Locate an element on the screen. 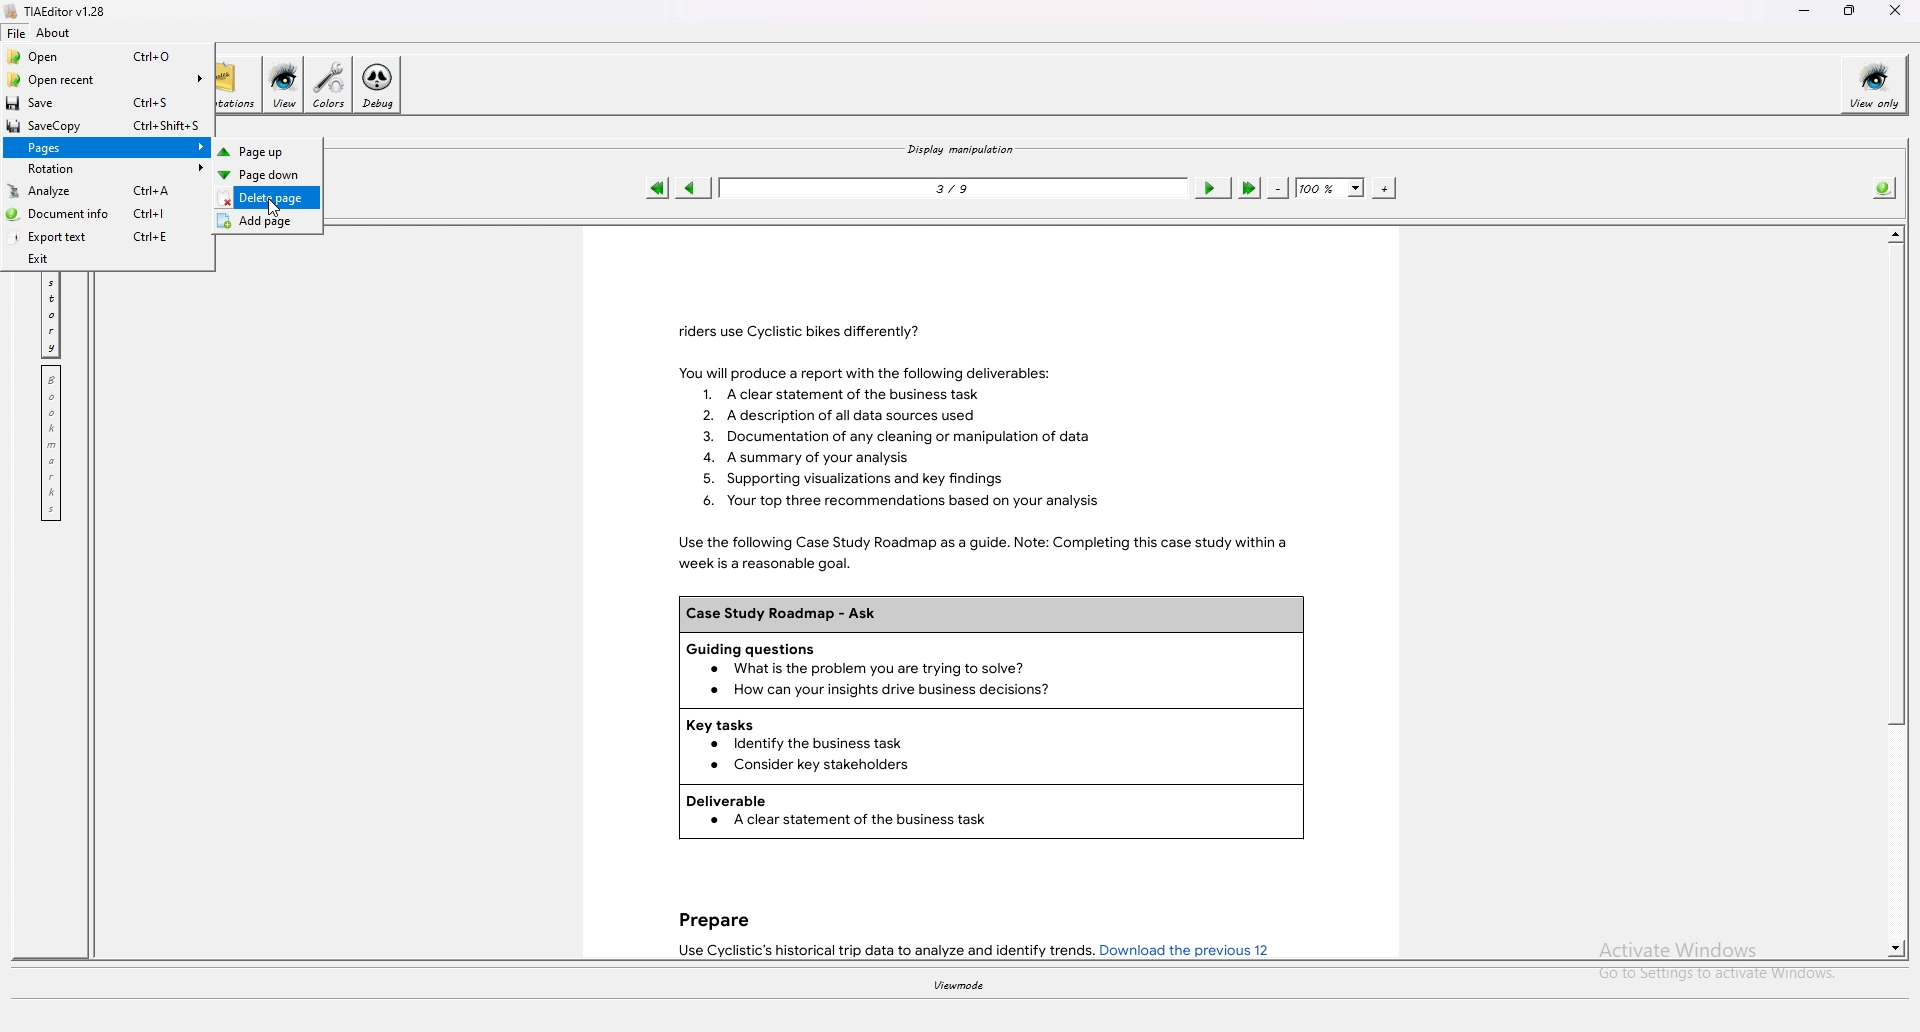 The height and width of the screenshot is (1032, 1920). riders use Cyclistic bikes differently? is located at coordinates (791, 327).